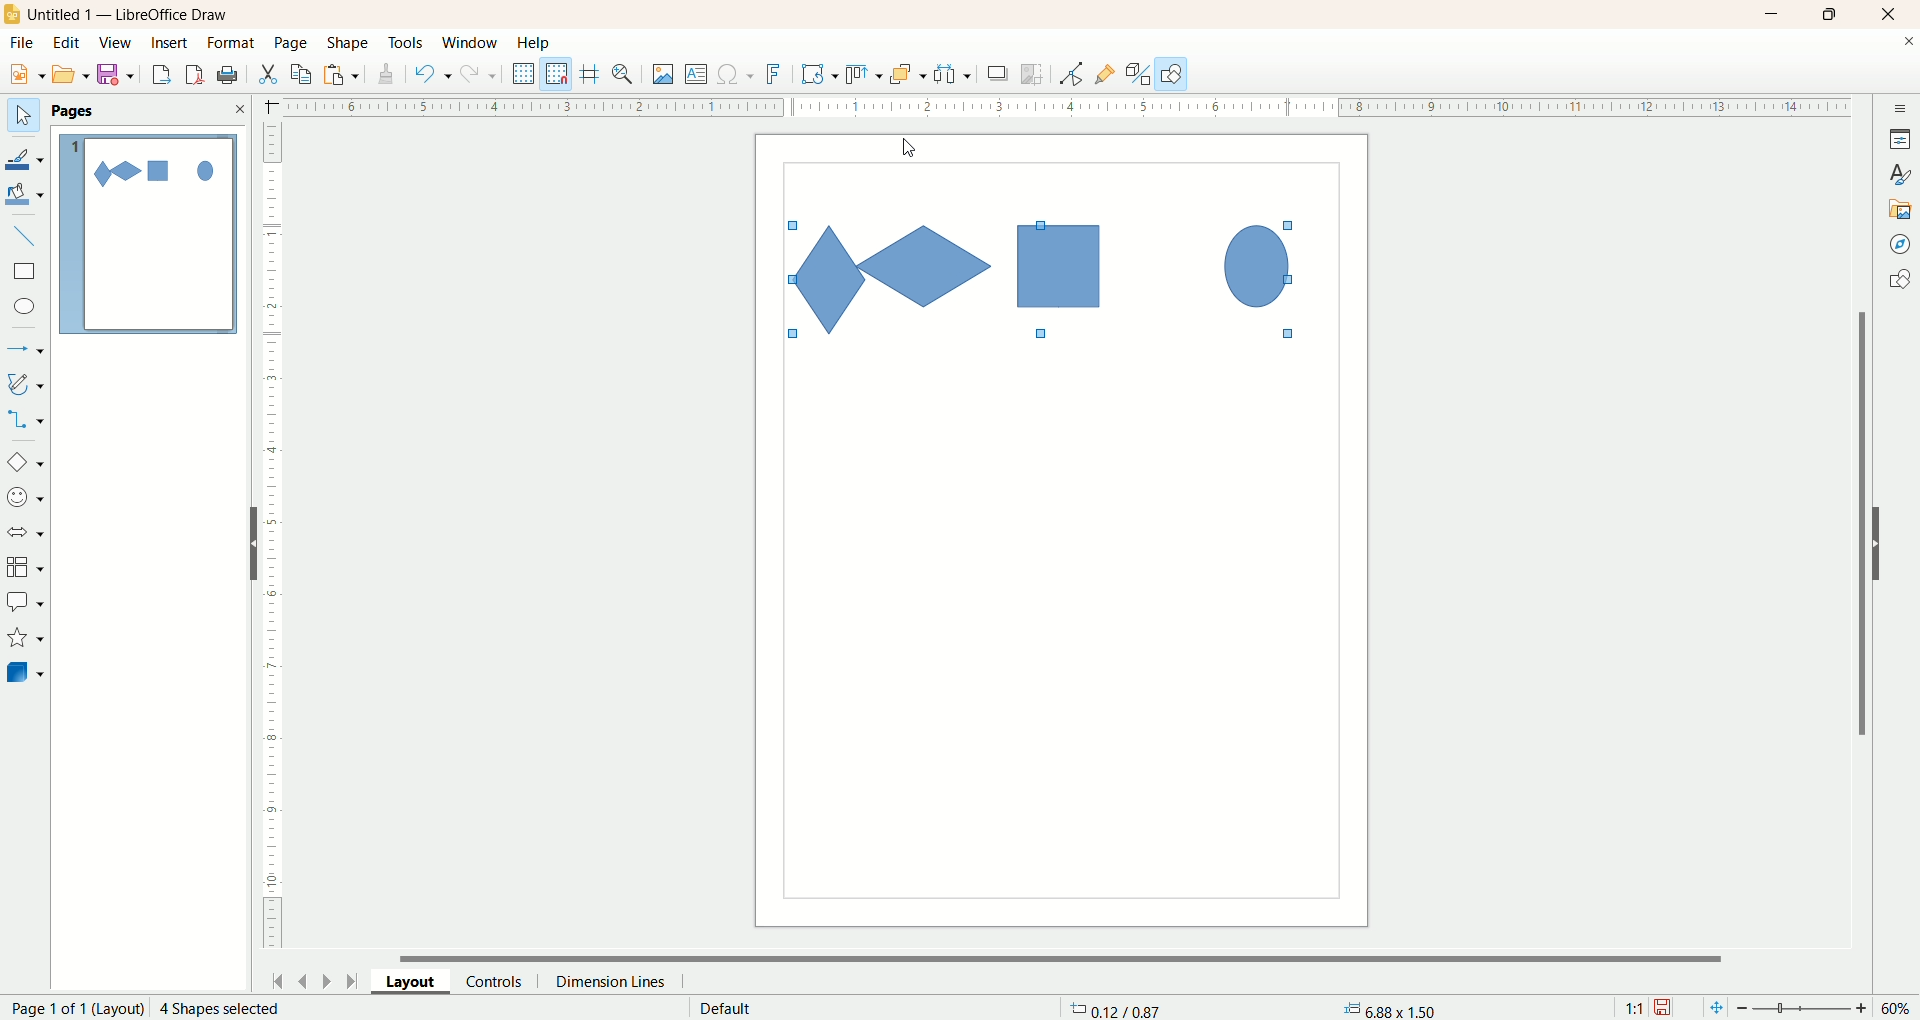 The width and height of the screenshot is (1920, 1020). I want to click on select, so click(23, 116).